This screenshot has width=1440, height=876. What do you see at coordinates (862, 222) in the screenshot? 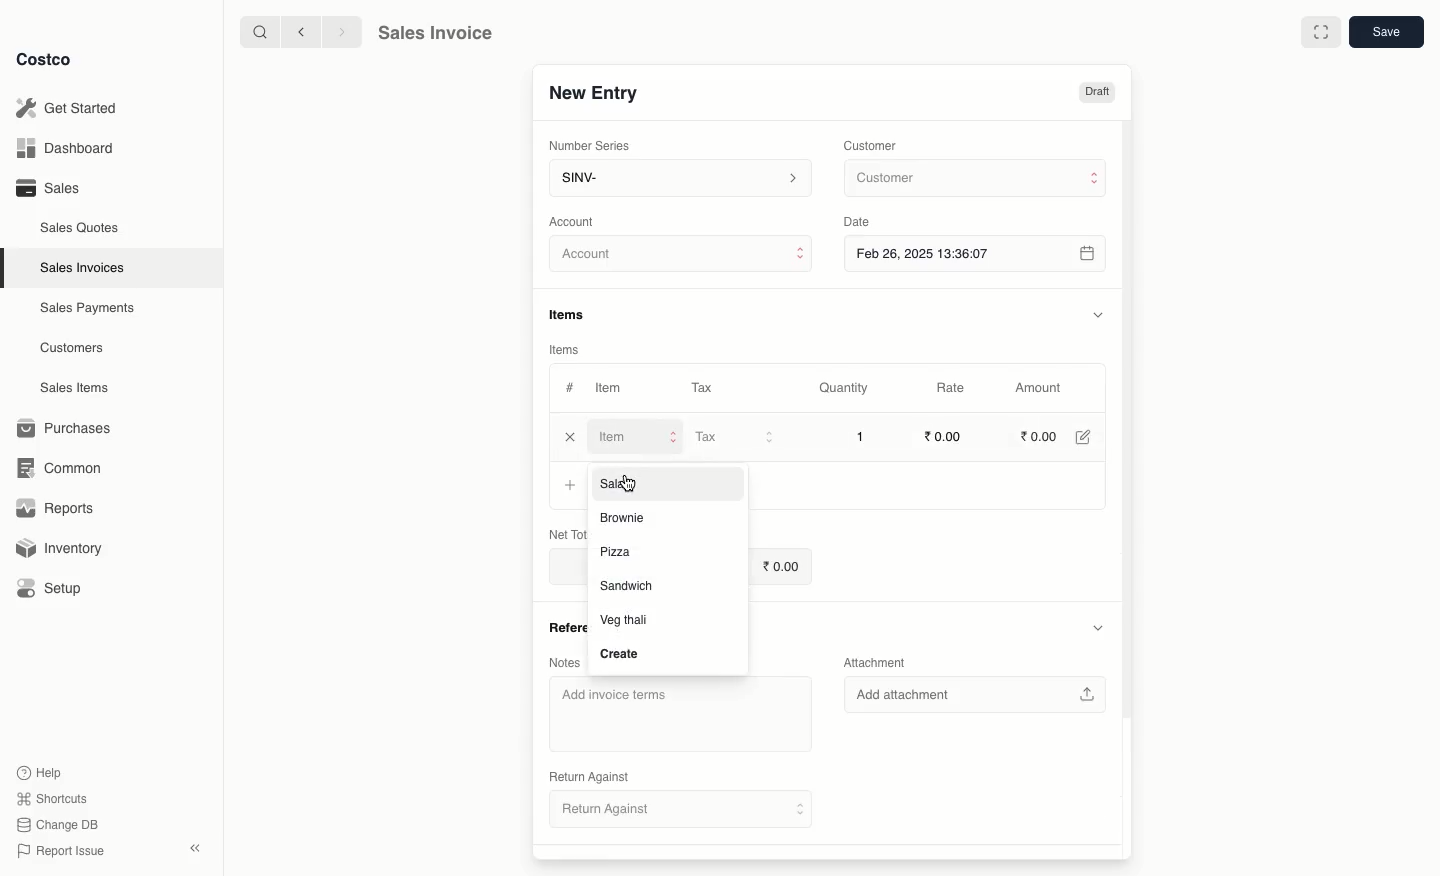
I see `Date` at bounding box center [862, 222].